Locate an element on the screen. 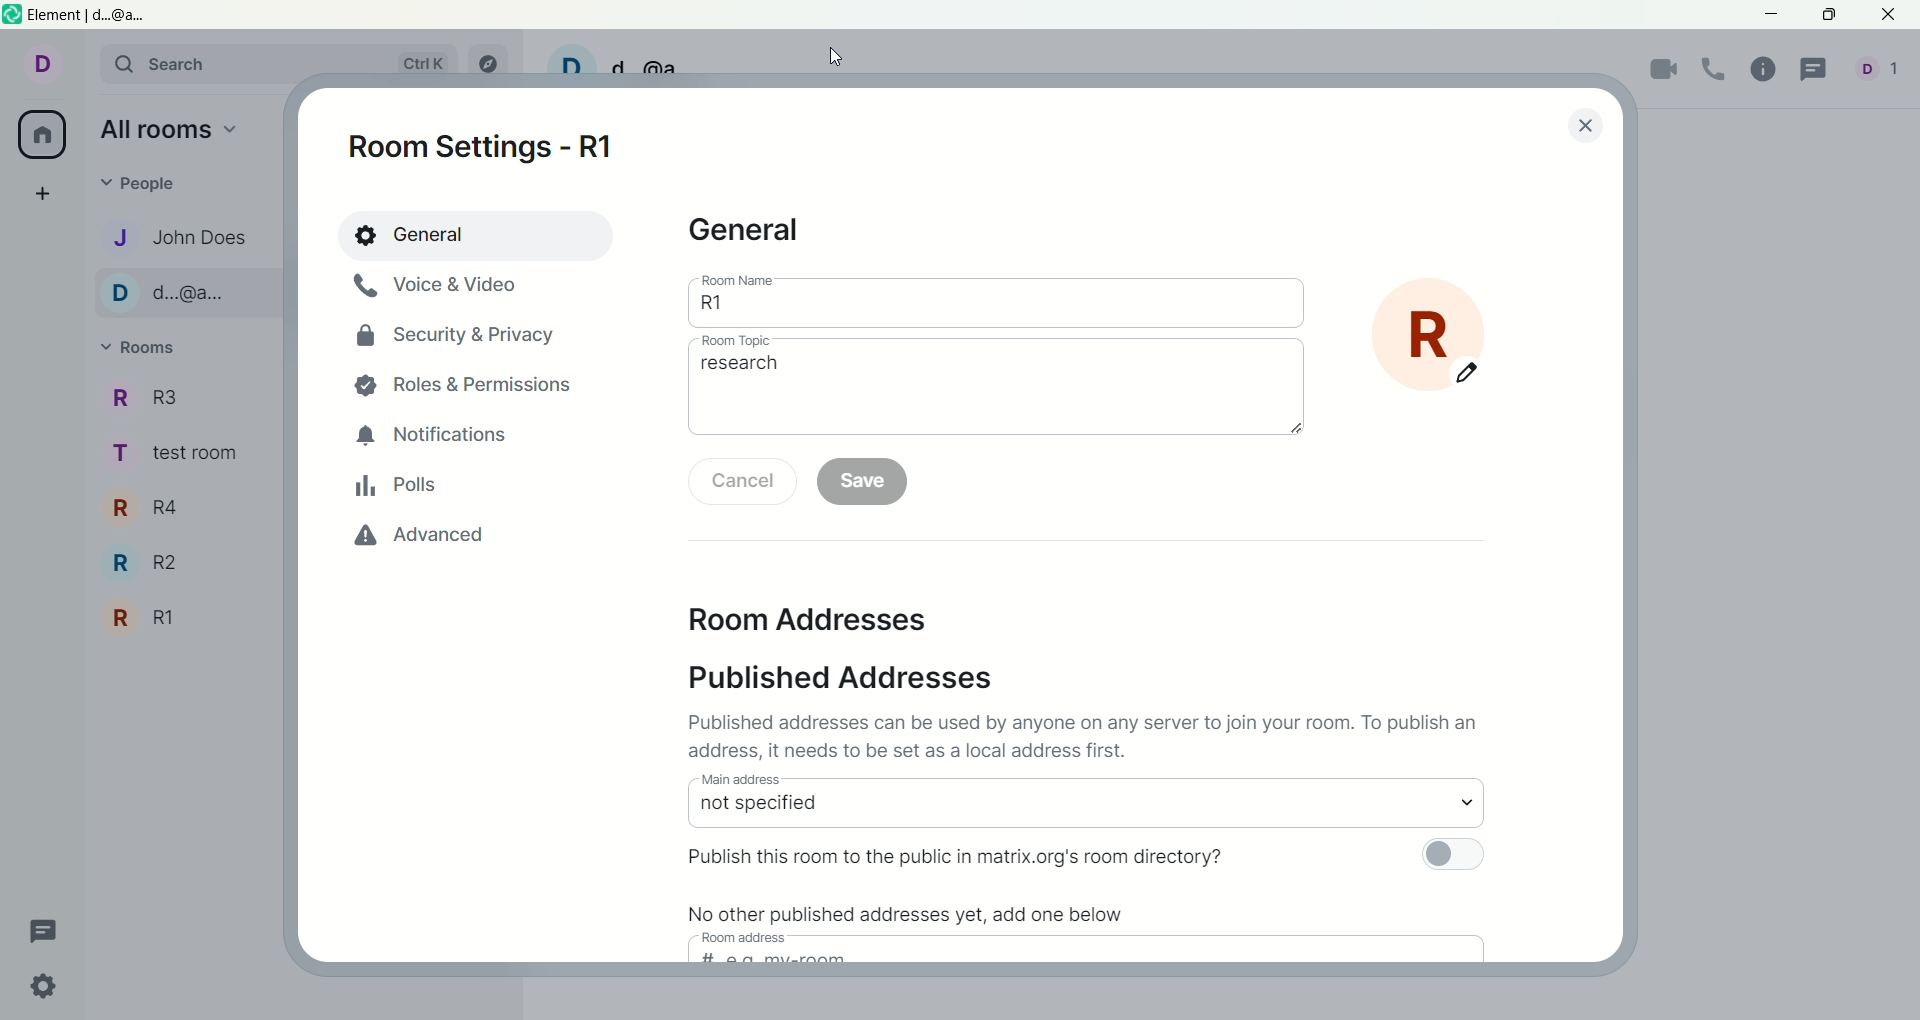  room address is located at coordinates (752, 939).